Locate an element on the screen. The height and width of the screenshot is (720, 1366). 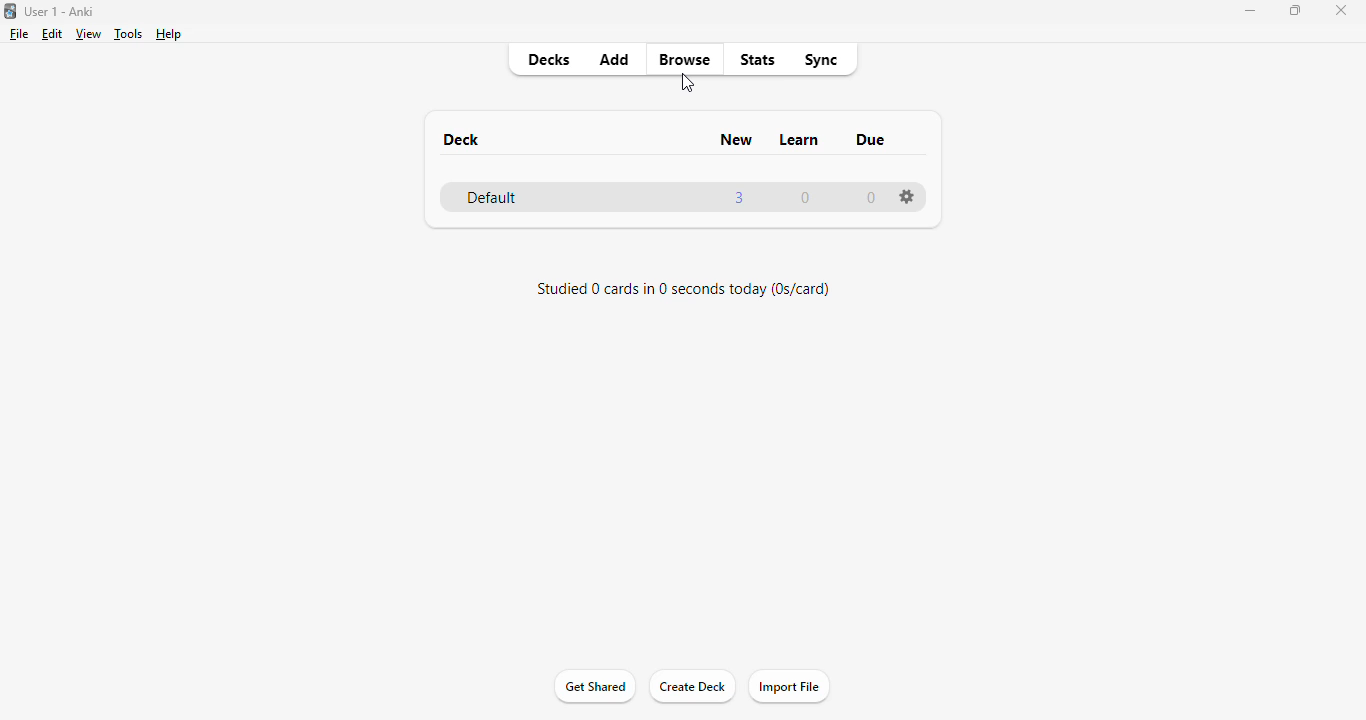
option is located at coordinates (907, 196).